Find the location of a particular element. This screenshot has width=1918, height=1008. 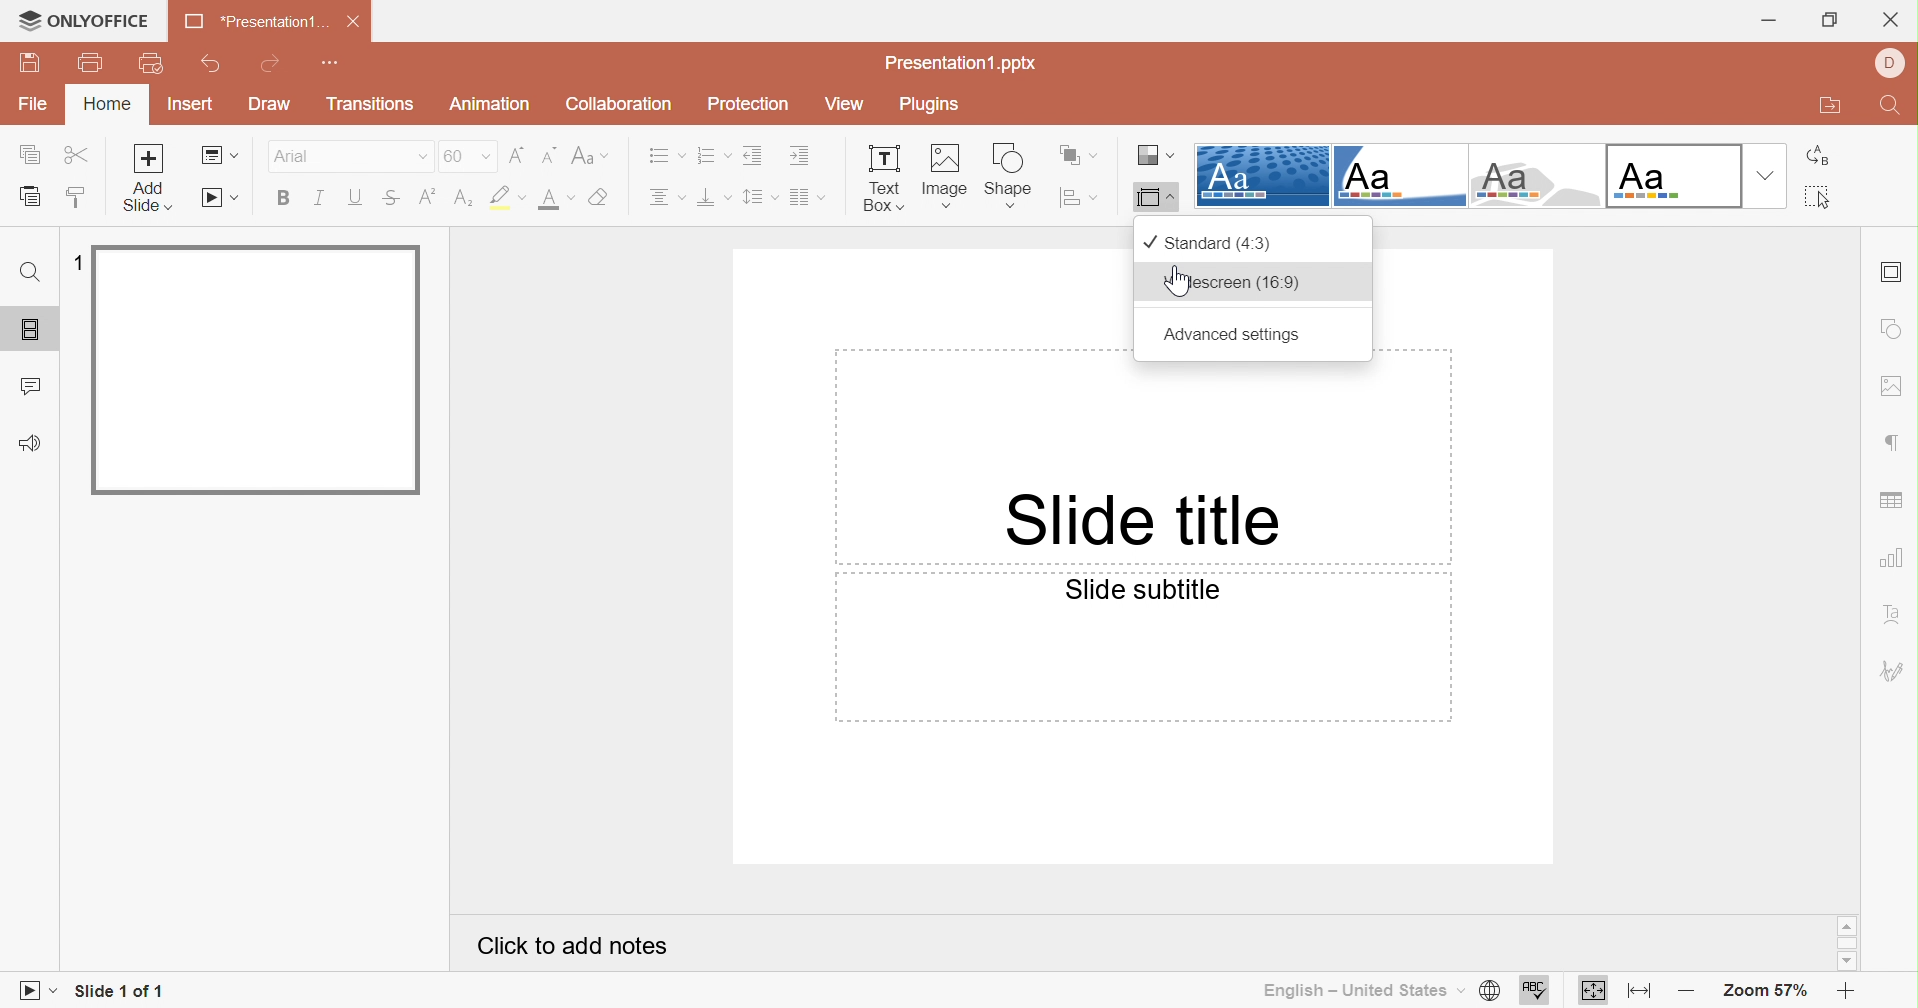

Italic is located at coordinates (320, 198).